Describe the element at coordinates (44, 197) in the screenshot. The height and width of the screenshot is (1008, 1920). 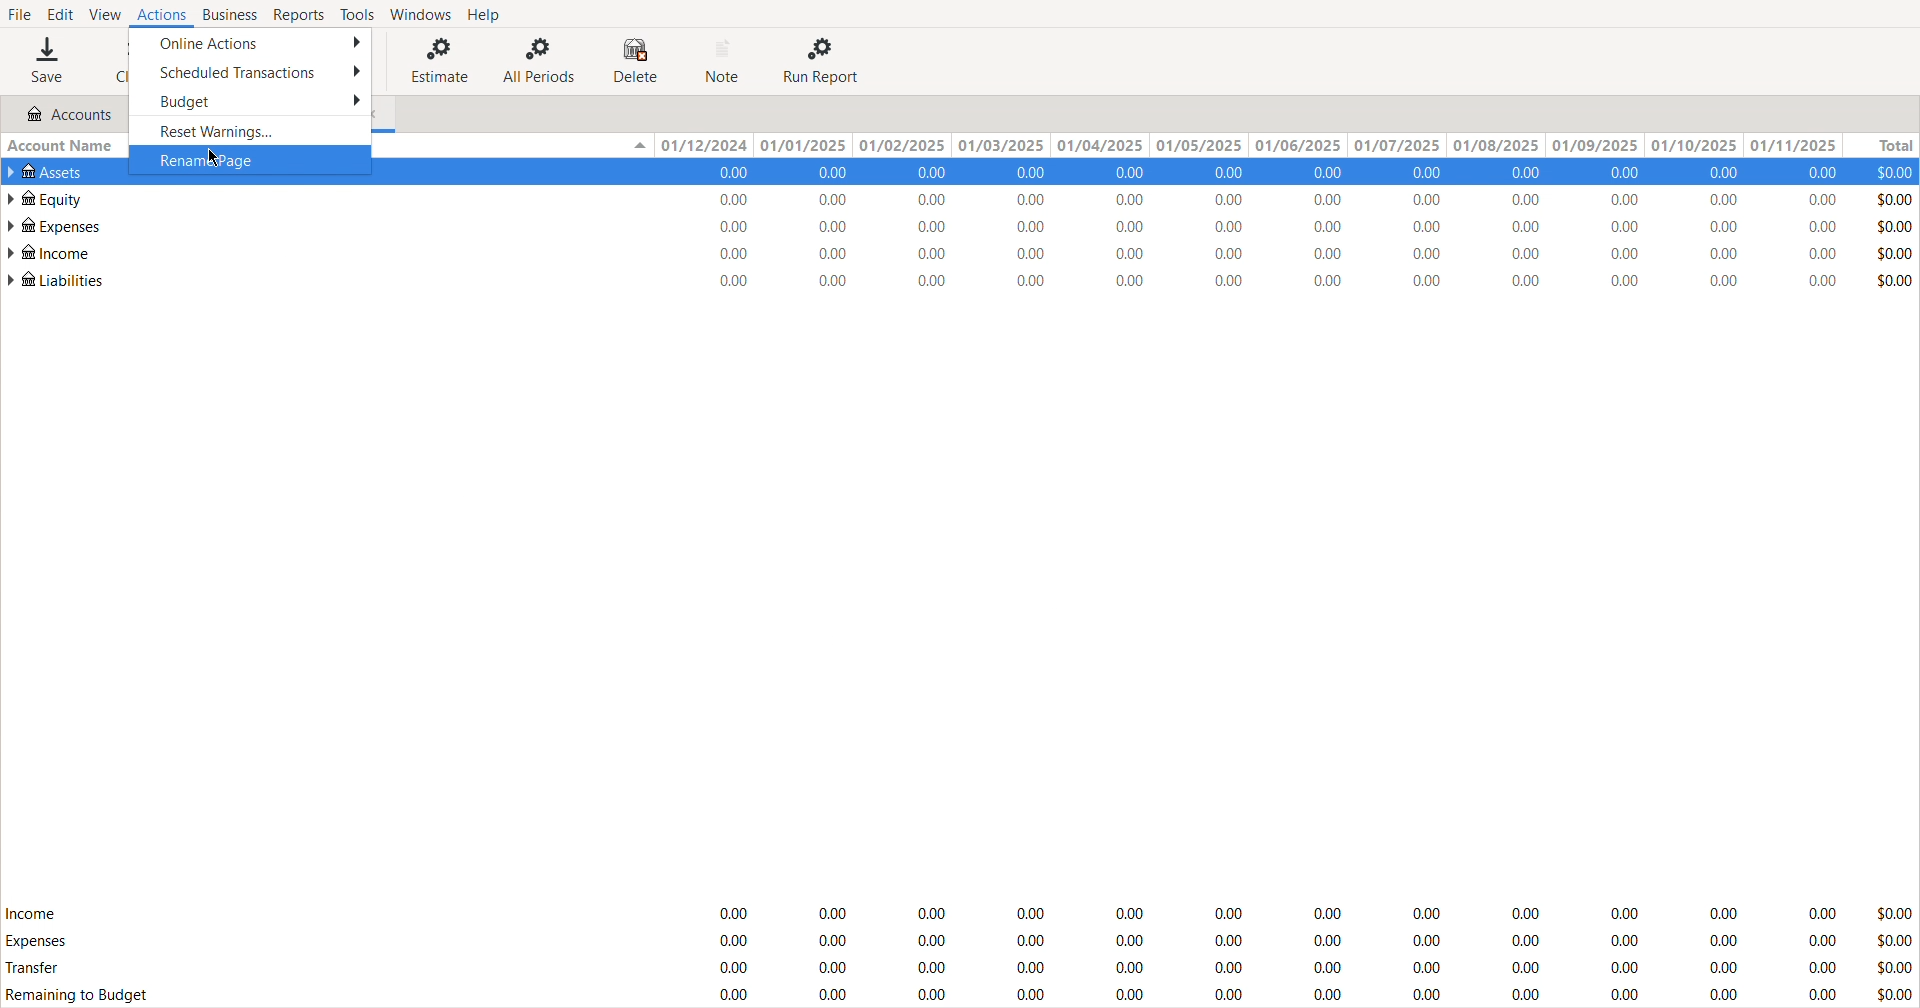
I see `Equity` at that location.